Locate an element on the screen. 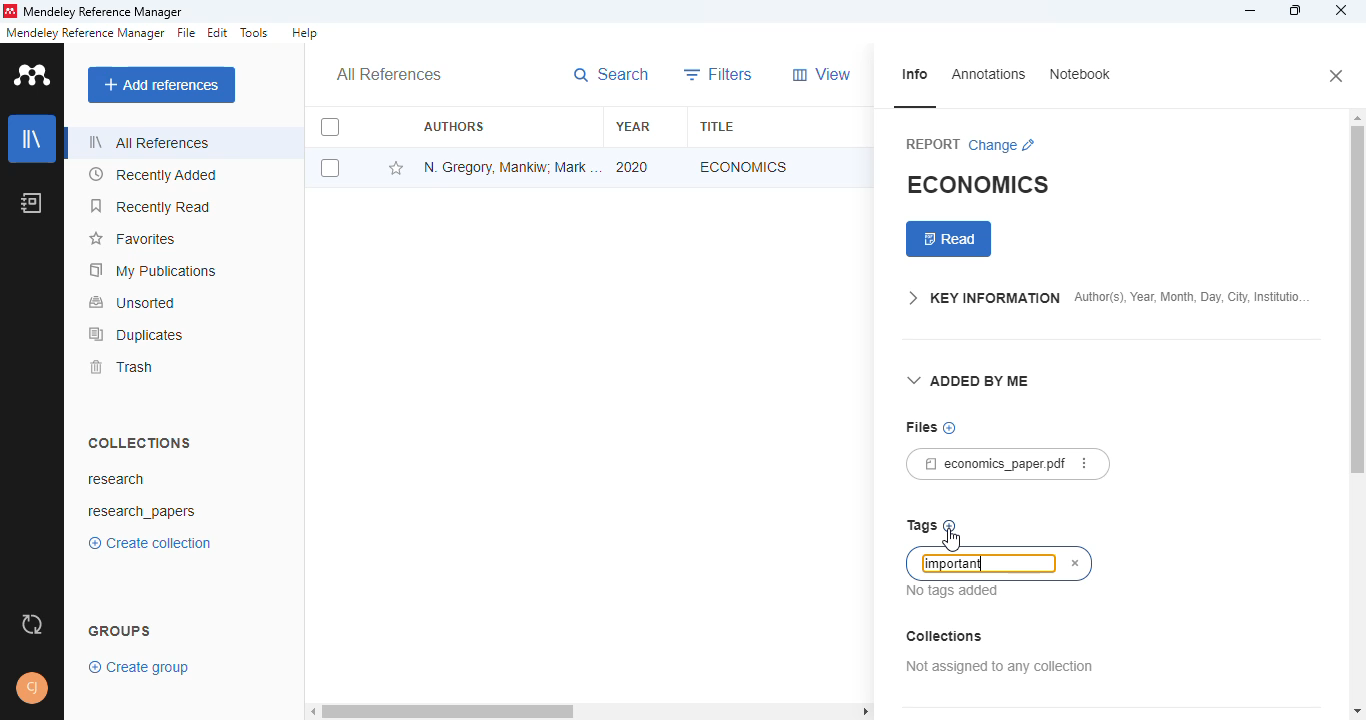  recently added is located at coordinates (151, 175).